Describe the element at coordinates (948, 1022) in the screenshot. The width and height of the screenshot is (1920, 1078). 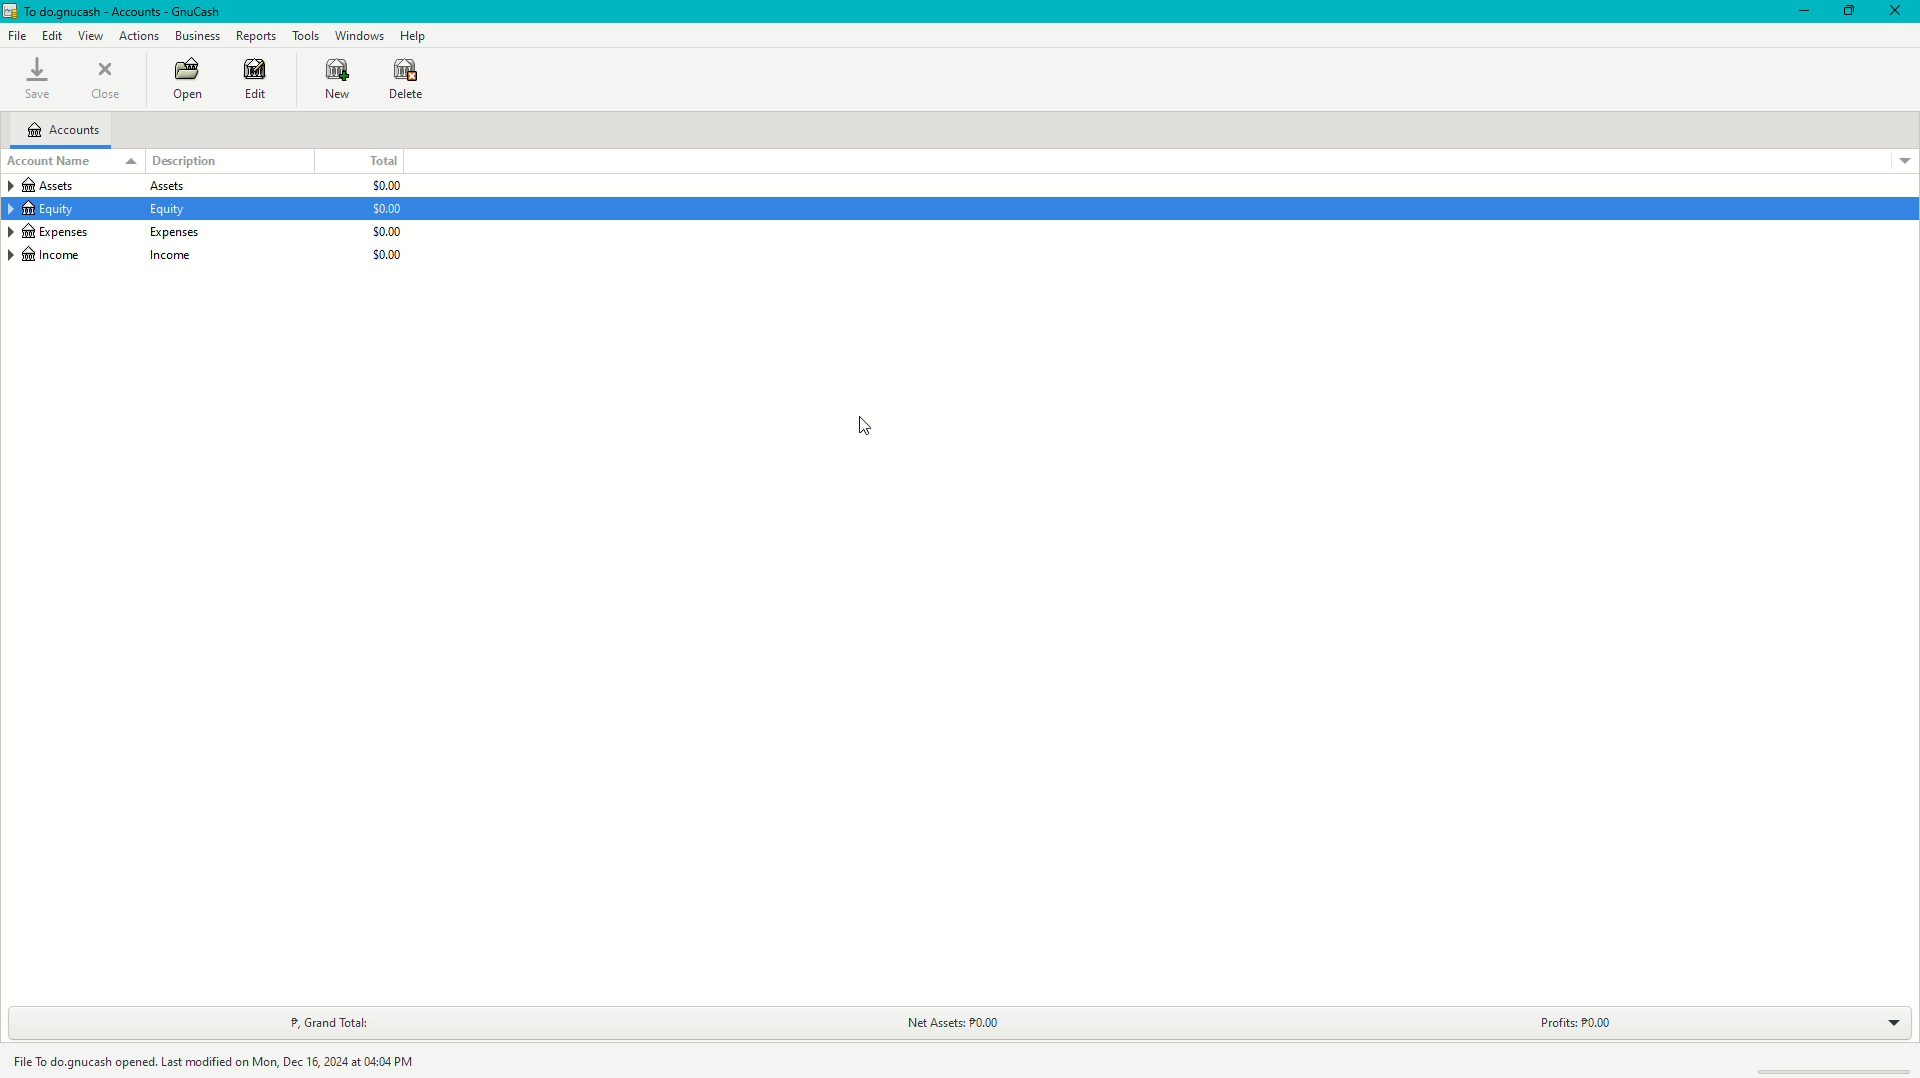
I see `Net Assets` at that location.